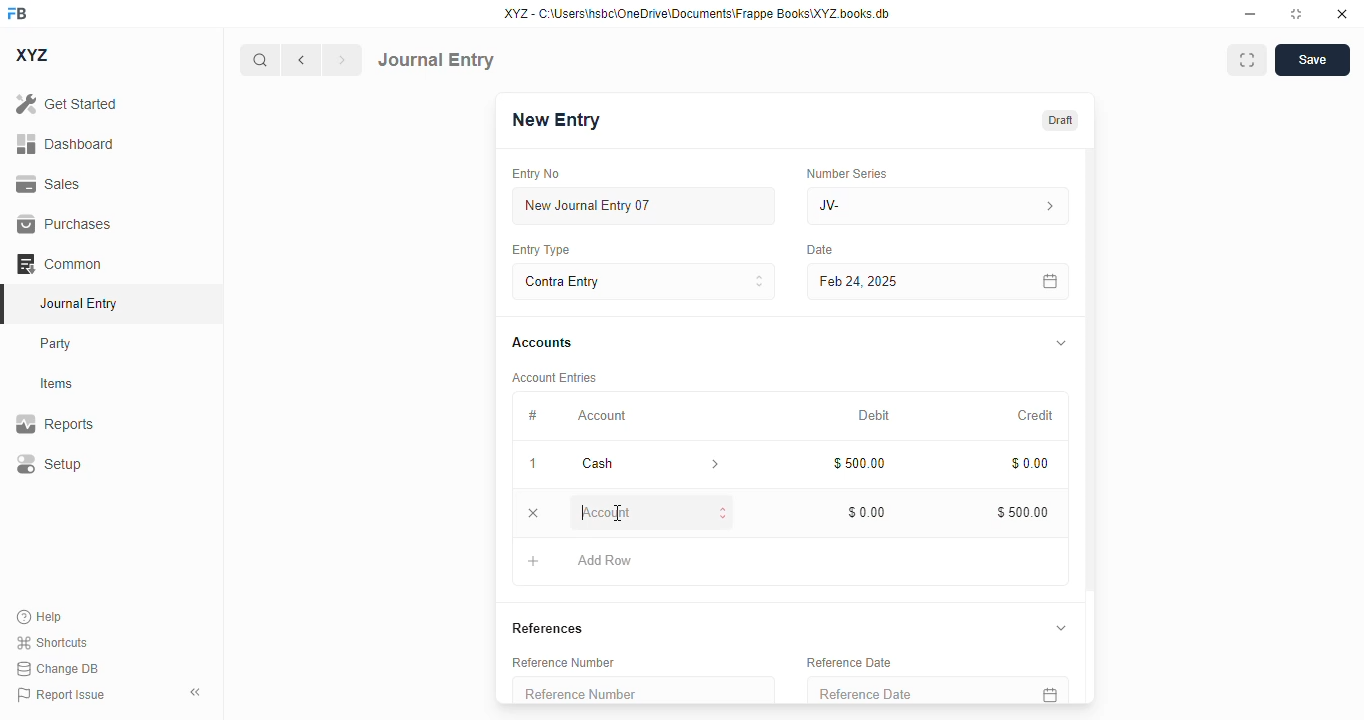 Image resolution: width=1364 pixels, height=720 pixels. What do you see at coordinates (197, 692) in the screenshot?
I see `toggle sidebar` at bounding box center [197, 692].